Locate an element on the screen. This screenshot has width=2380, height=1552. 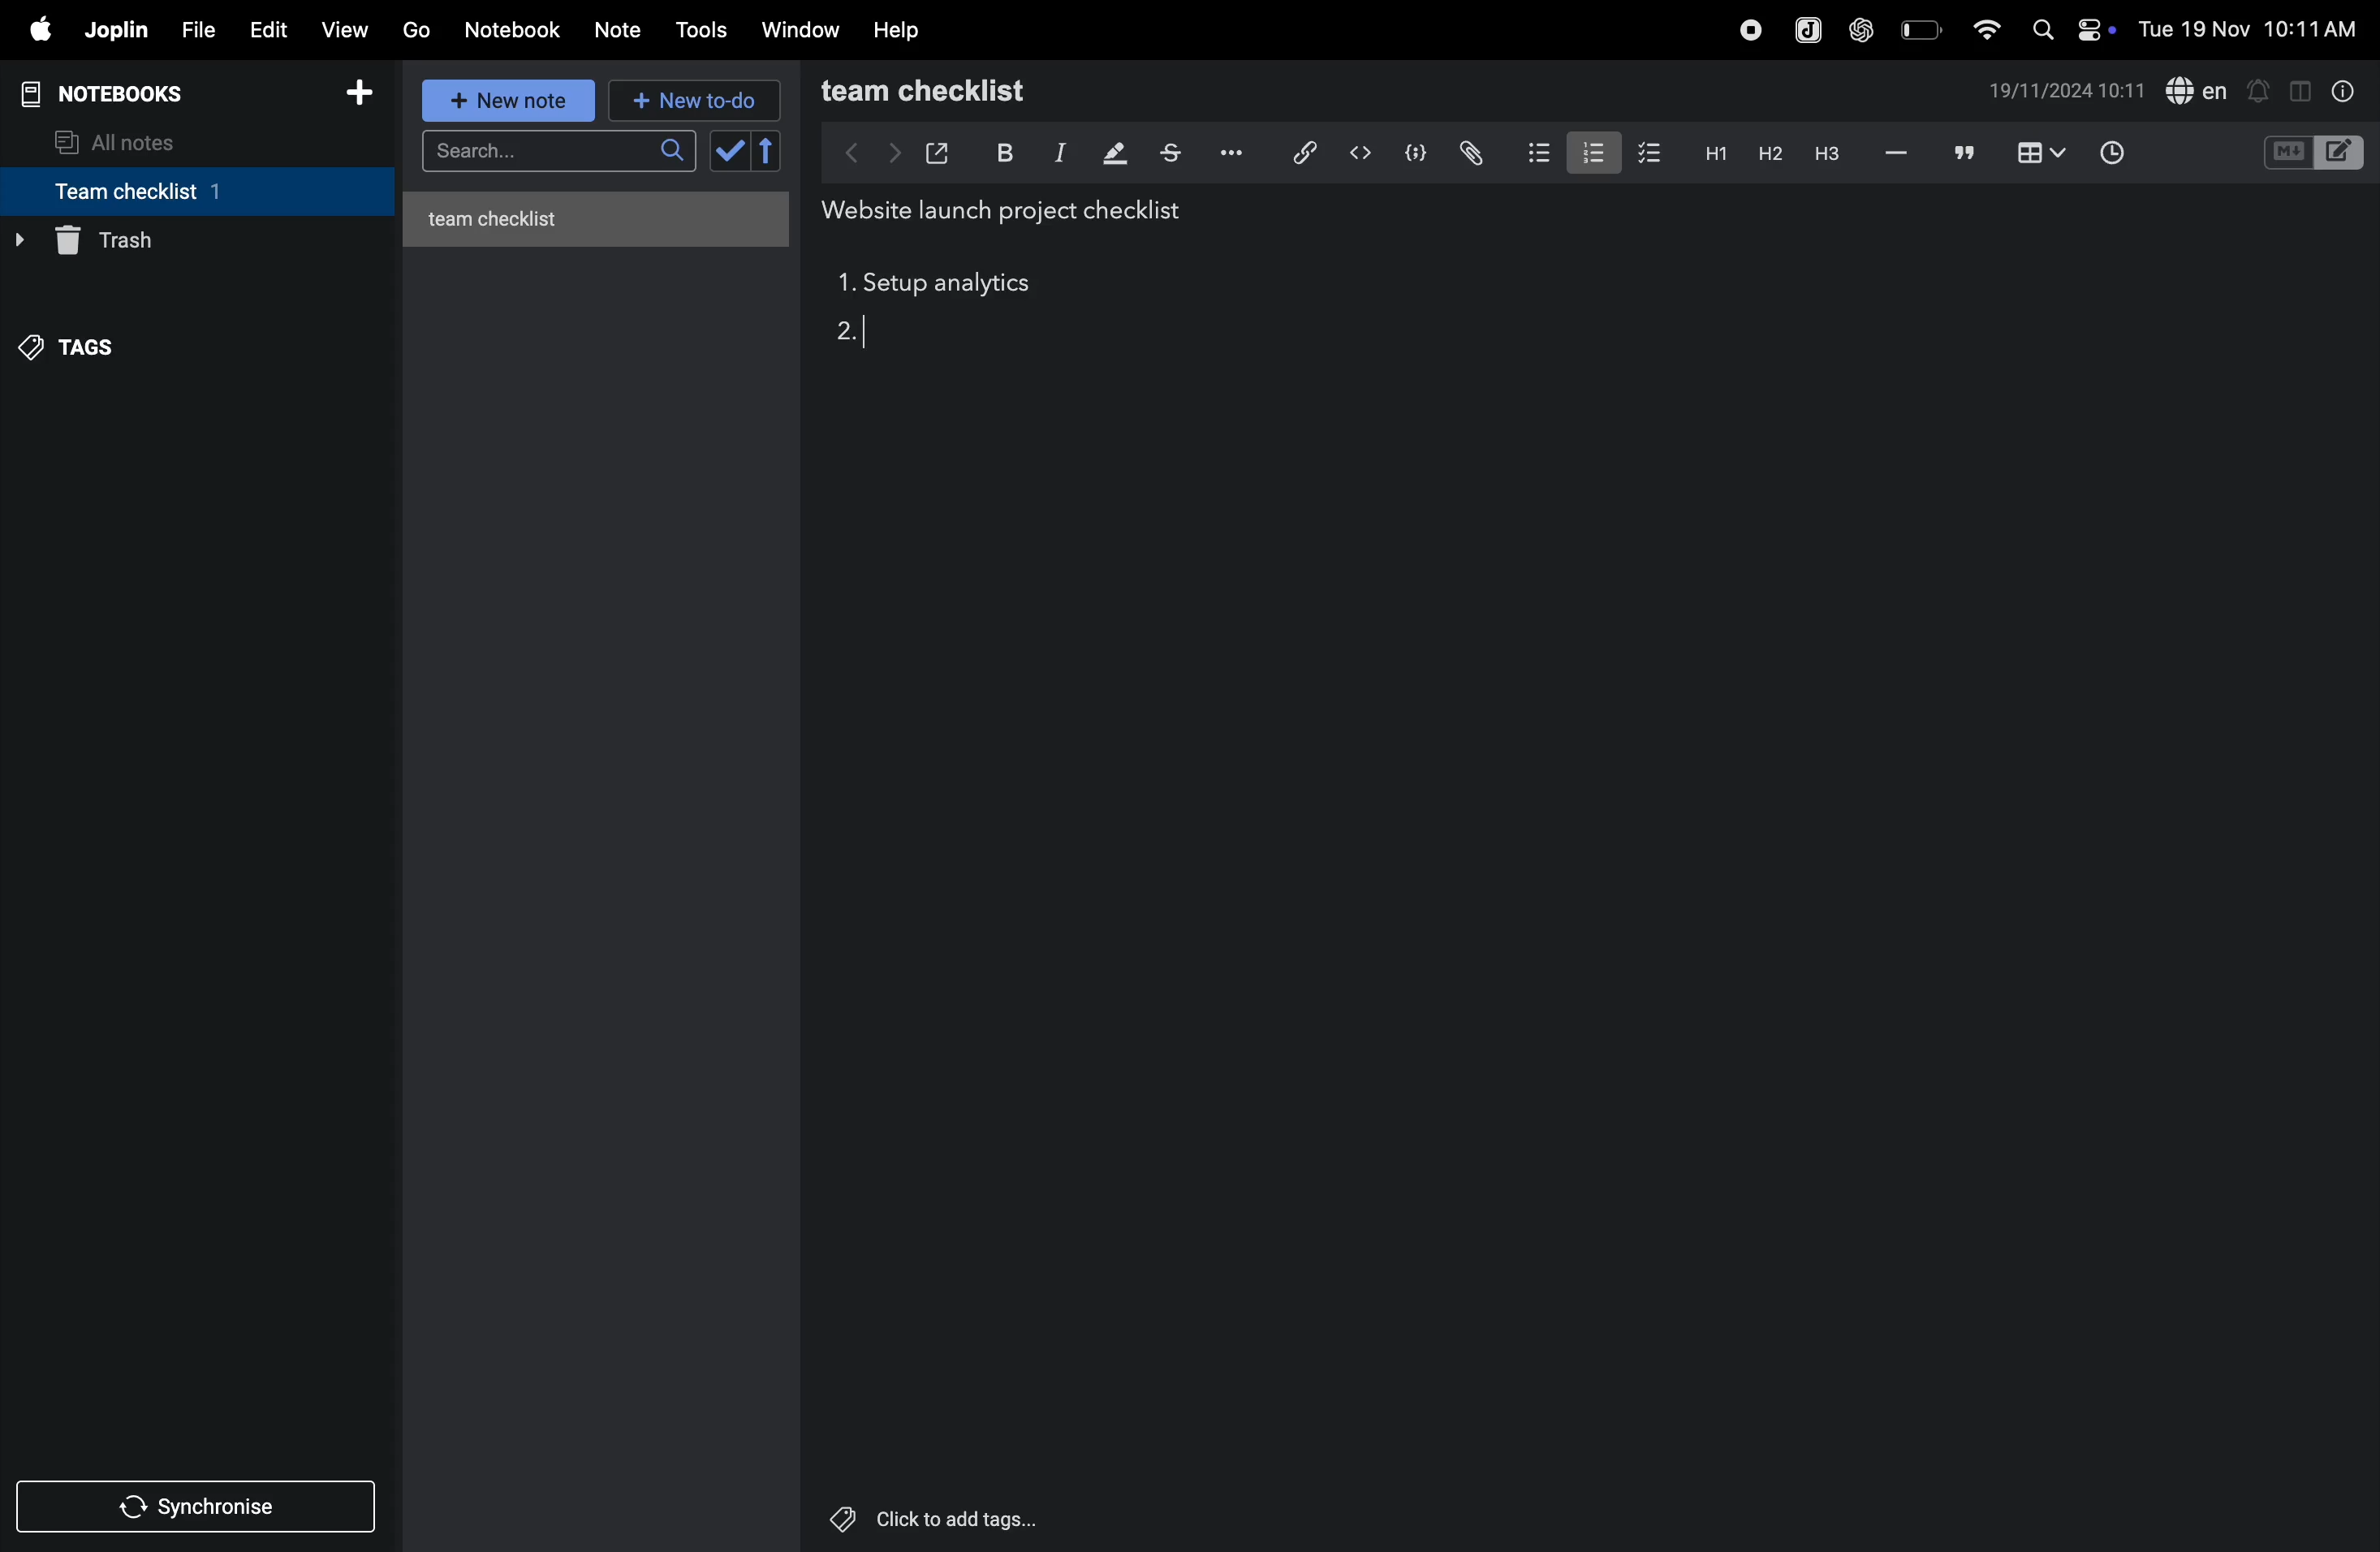
itallic is located at coordinates (1057, 153).